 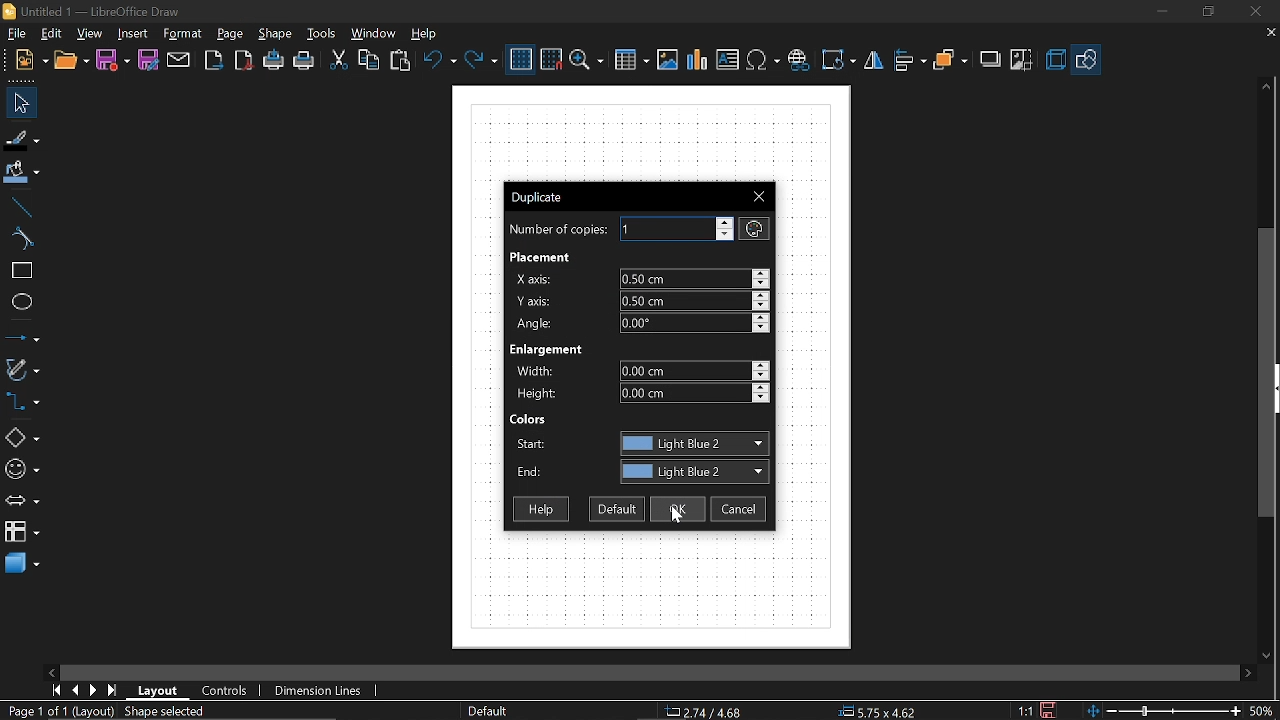 I want to click on zoom, so click(x=587, y=61).